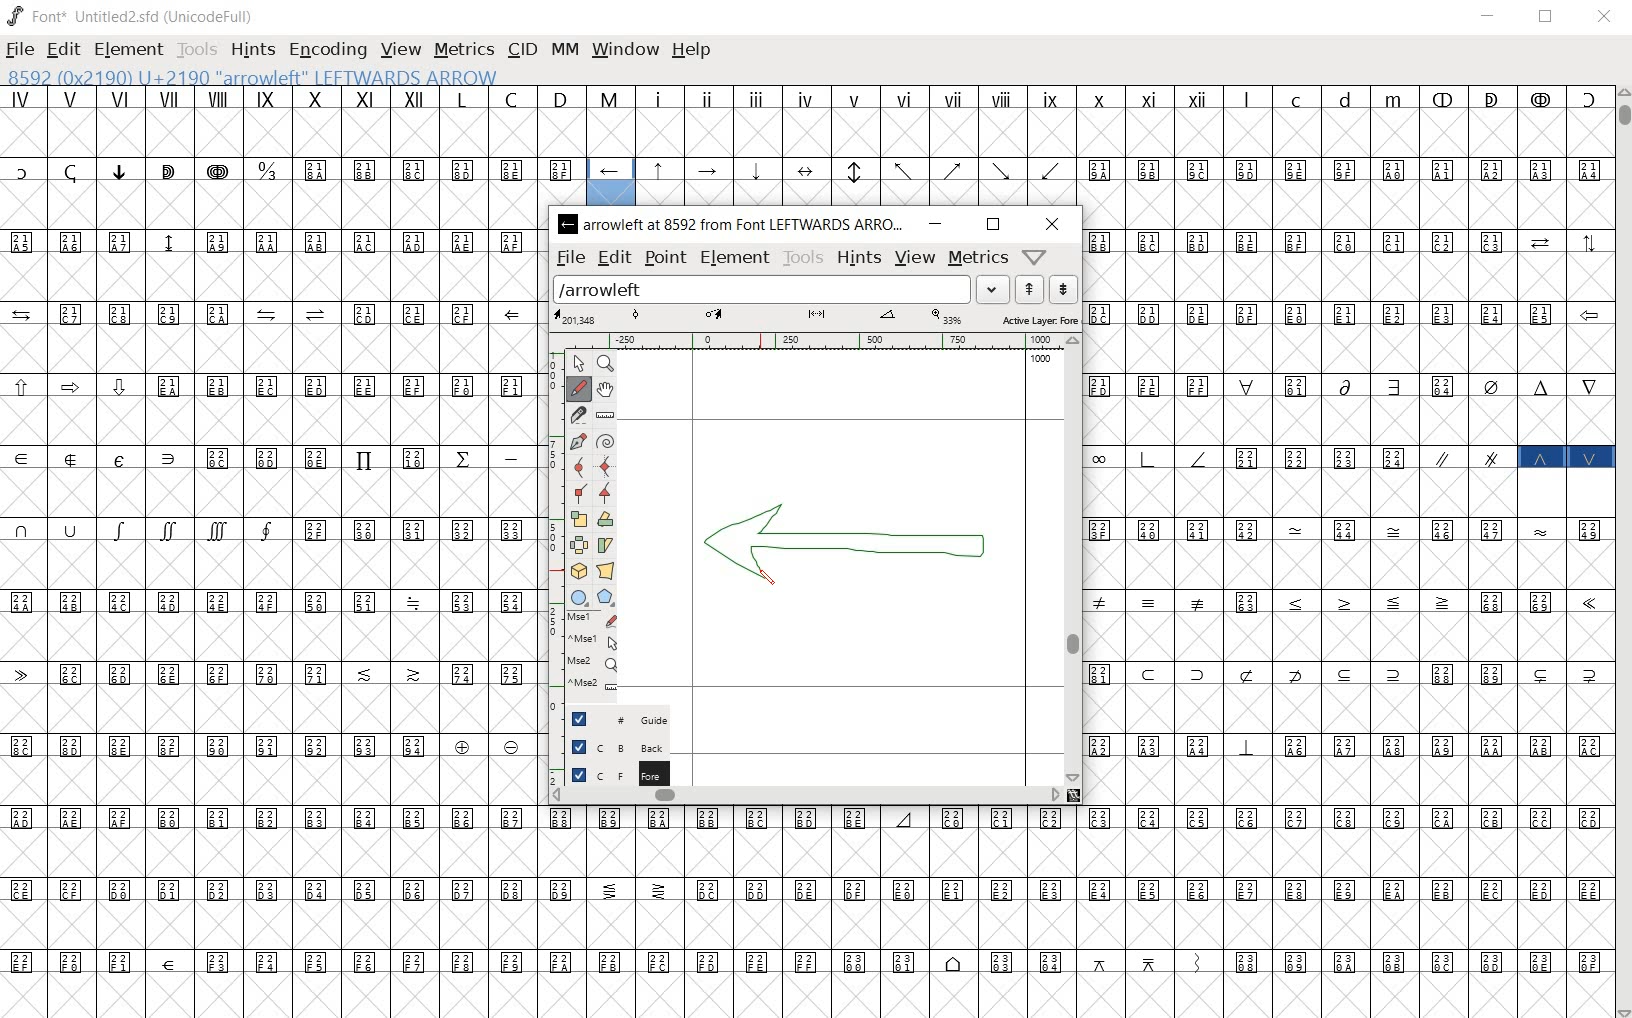 Image resolution: width=1632 pixels, height=1018 pixels. Describe the element at coordinates (577, 415) in the screenshot. I see `cut splines in two` at that location.